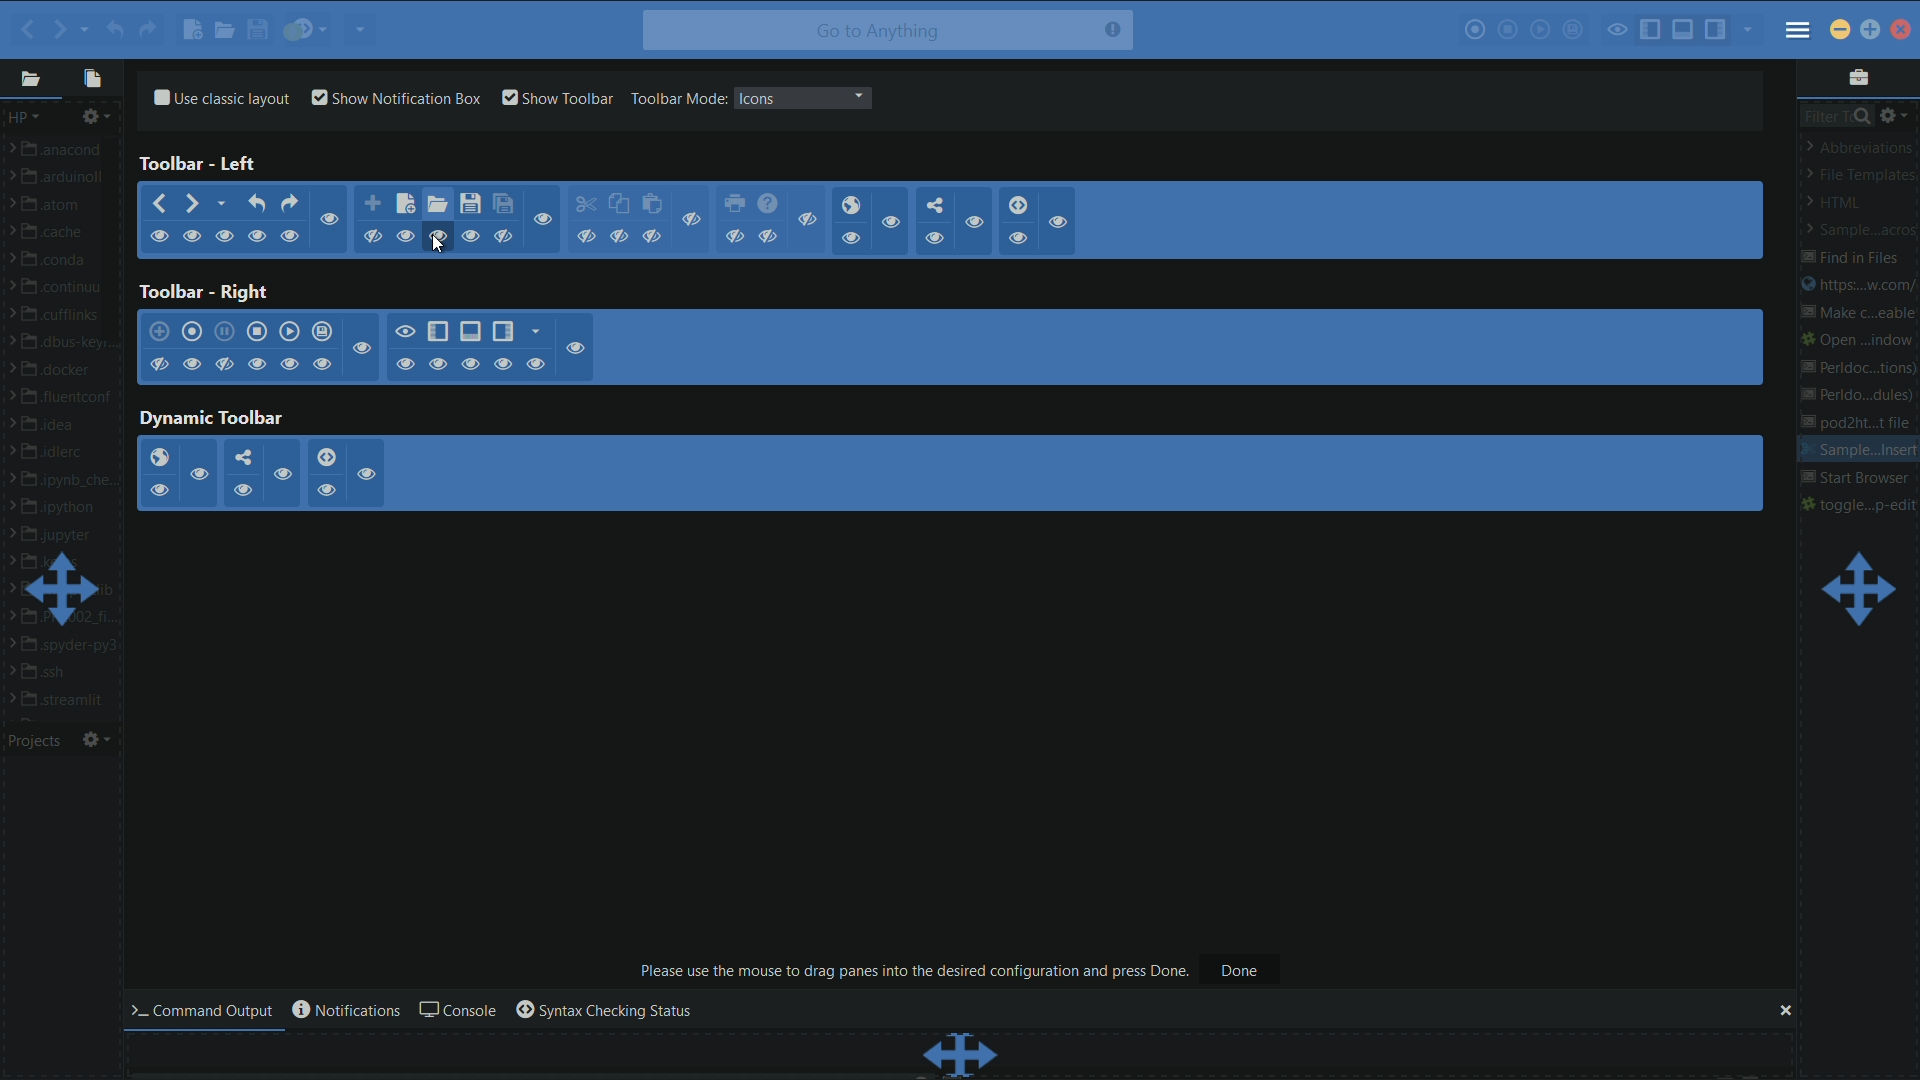 The image size is (1920, 1080). I want to click on hide/show, so click(223, 364).